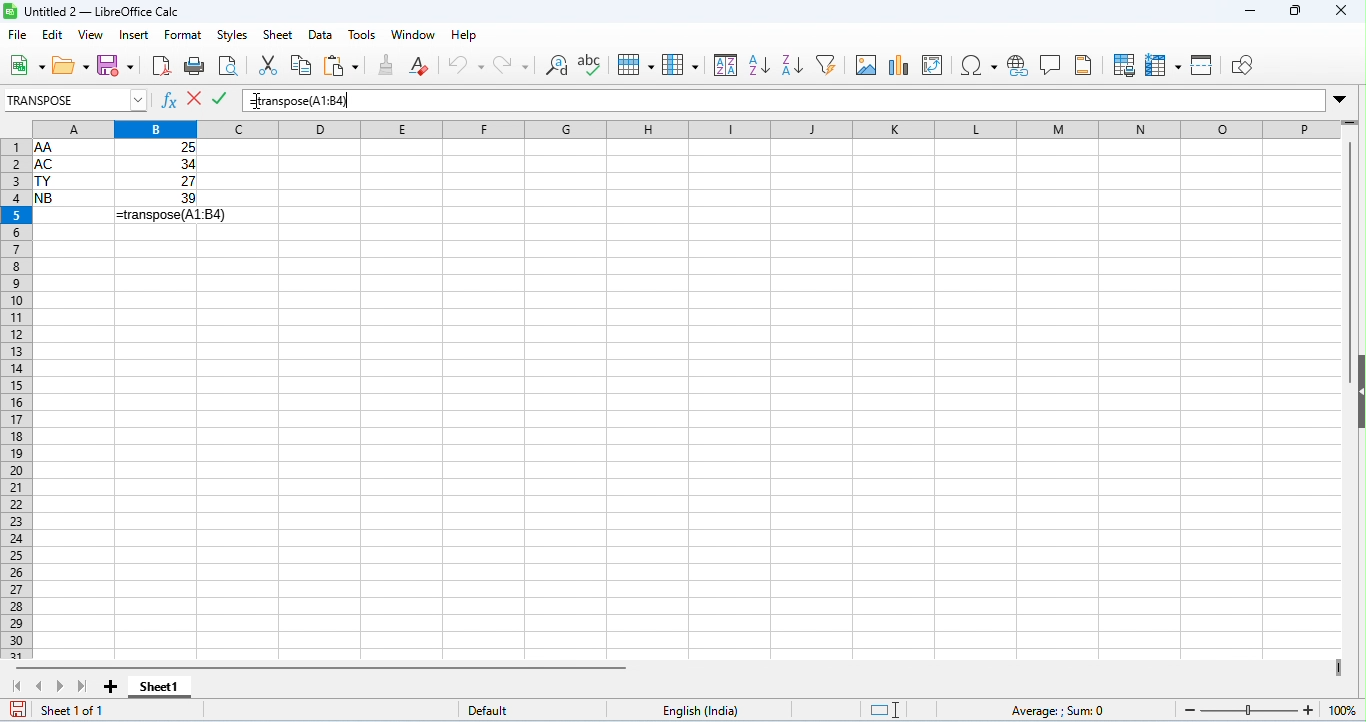 The image size is (1366, 722). Describe the element at coordinates (464, 36) in the screenshot. I see `help` at that location.